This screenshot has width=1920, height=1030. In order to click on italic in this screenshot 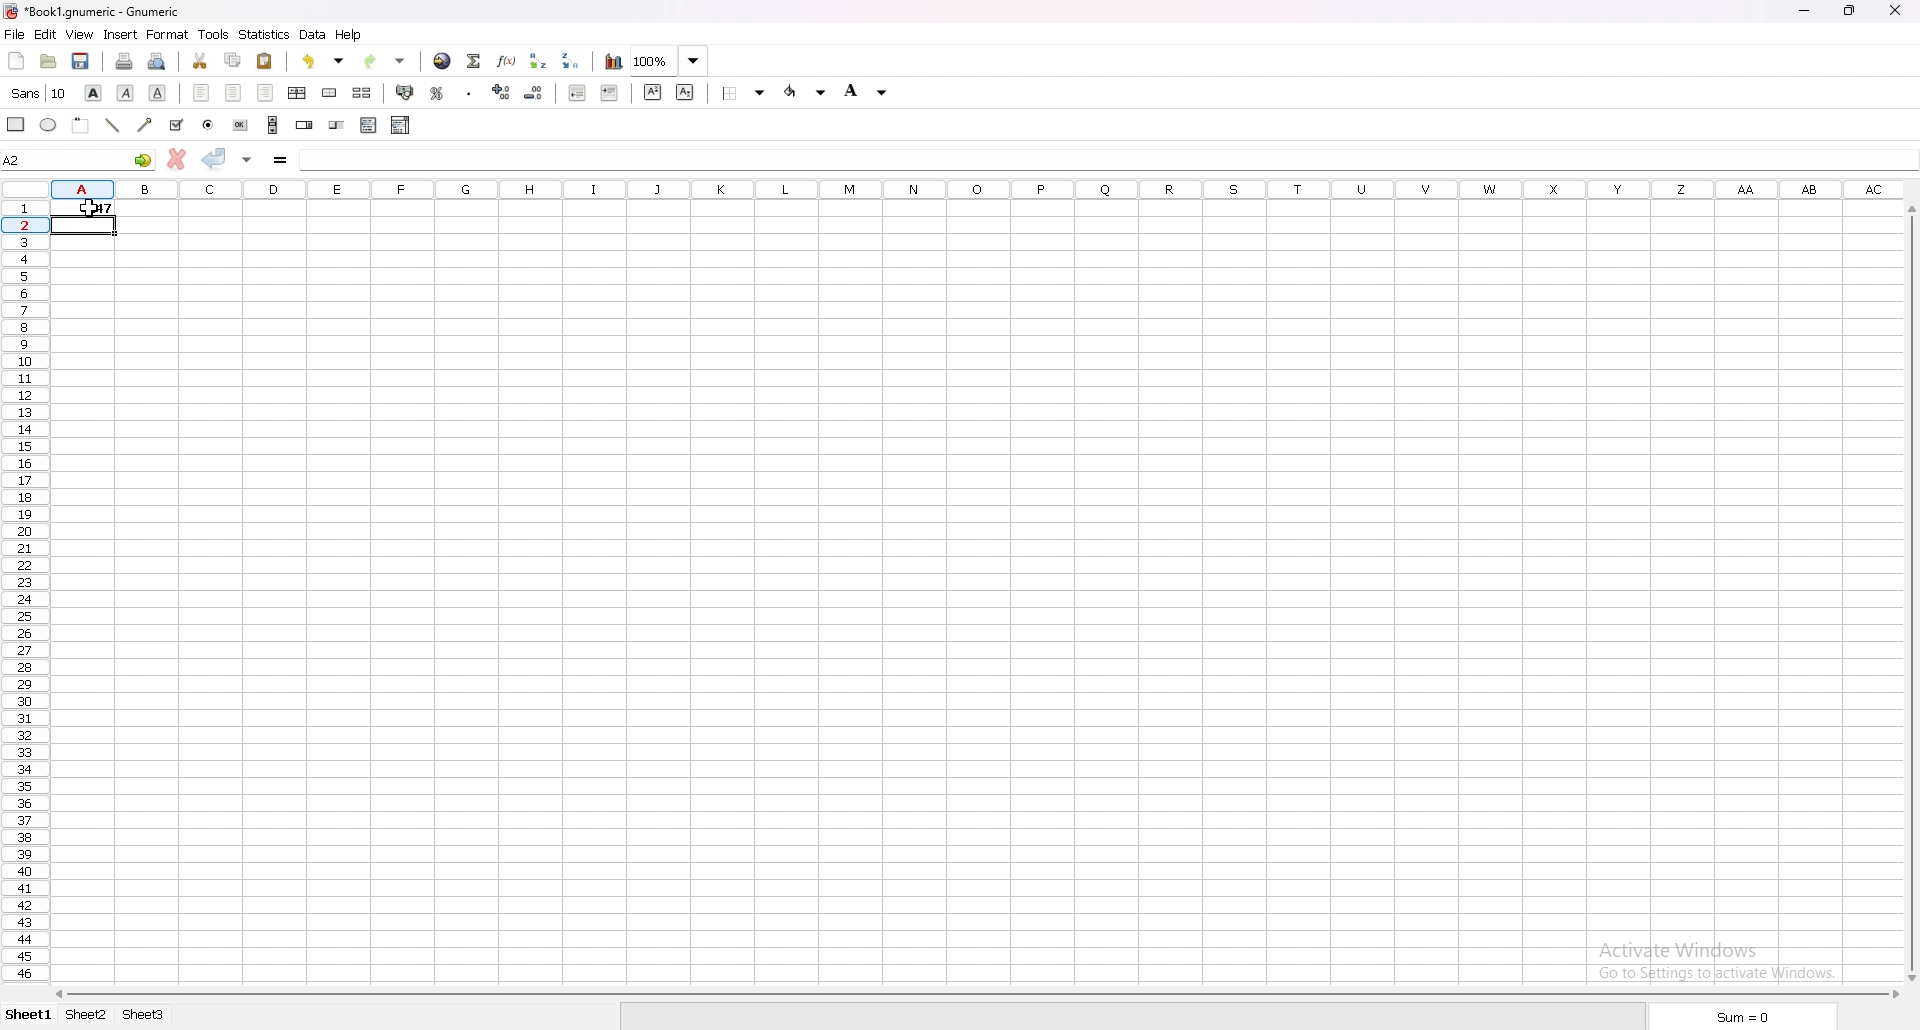, I will do `click(125, 93)`.